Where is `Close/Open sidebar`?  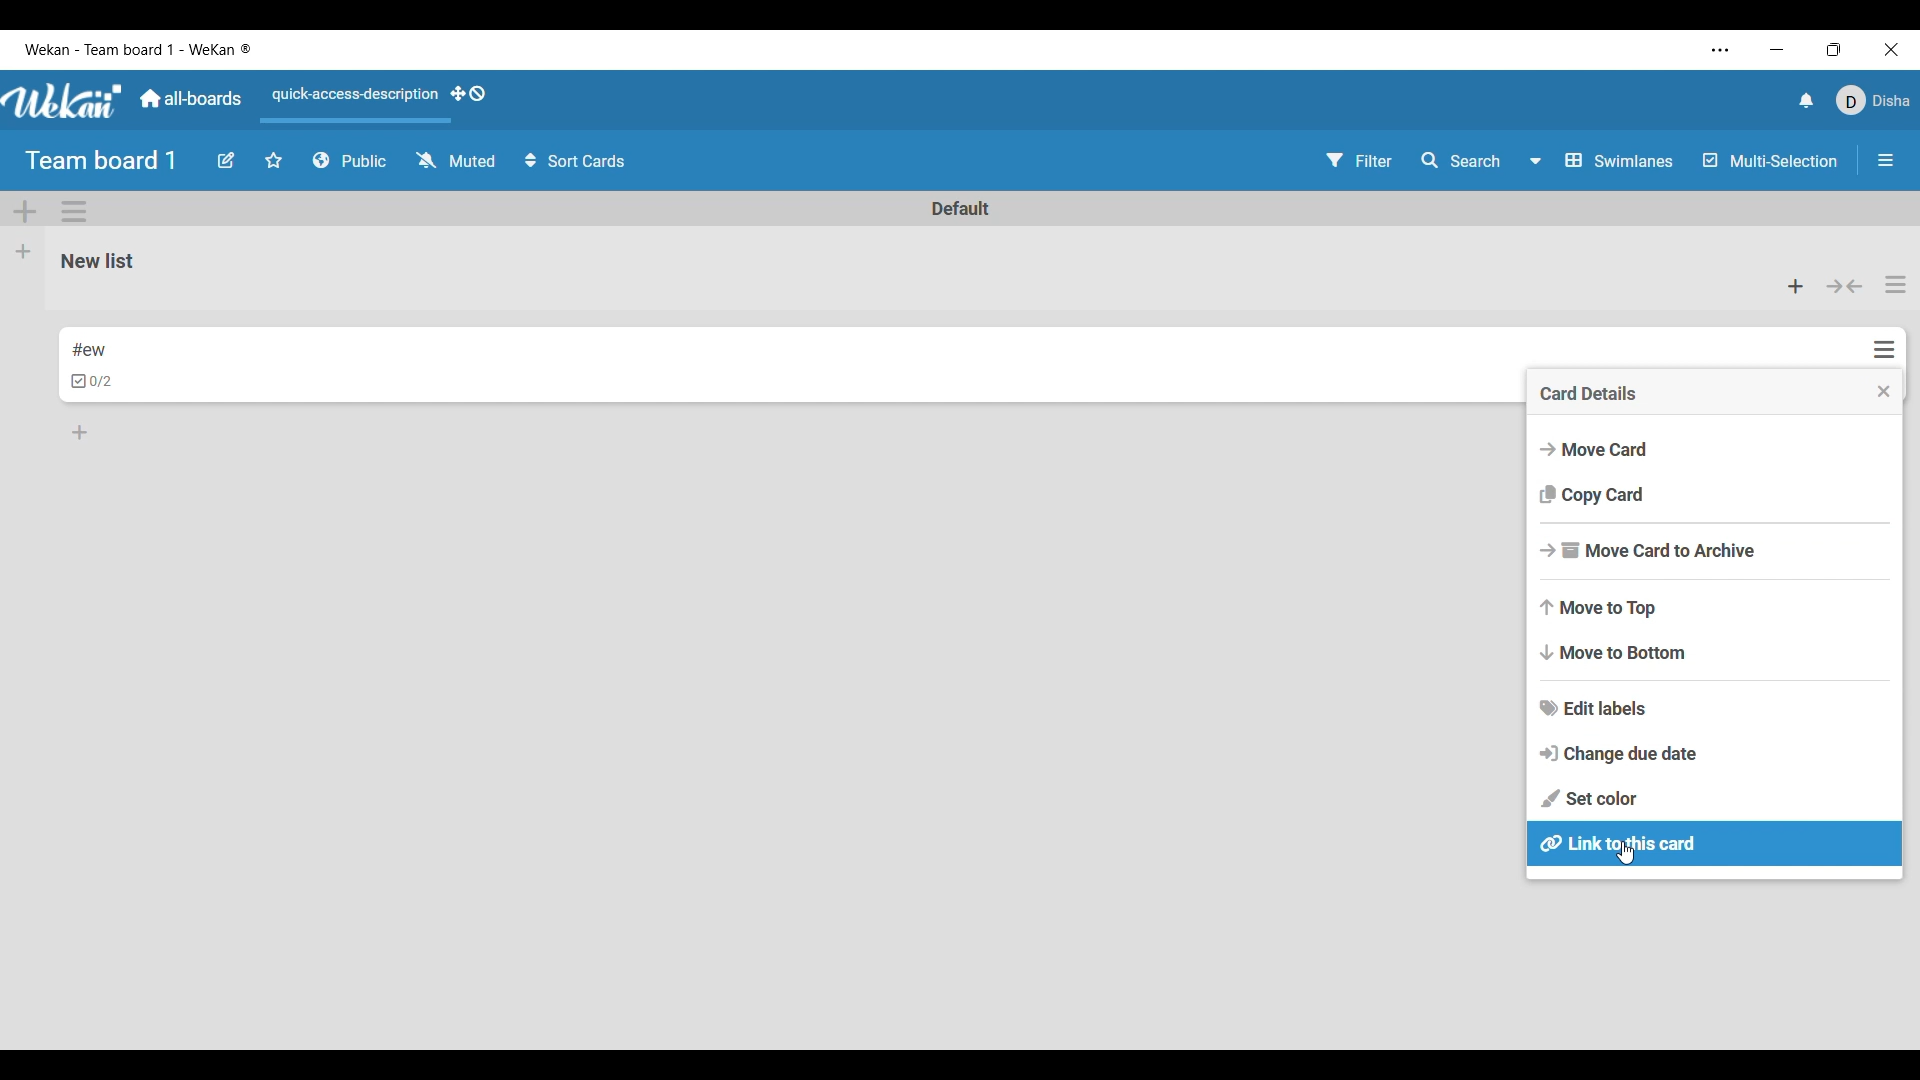
Close/Open sidebar is located at coordinates (1886, 161).